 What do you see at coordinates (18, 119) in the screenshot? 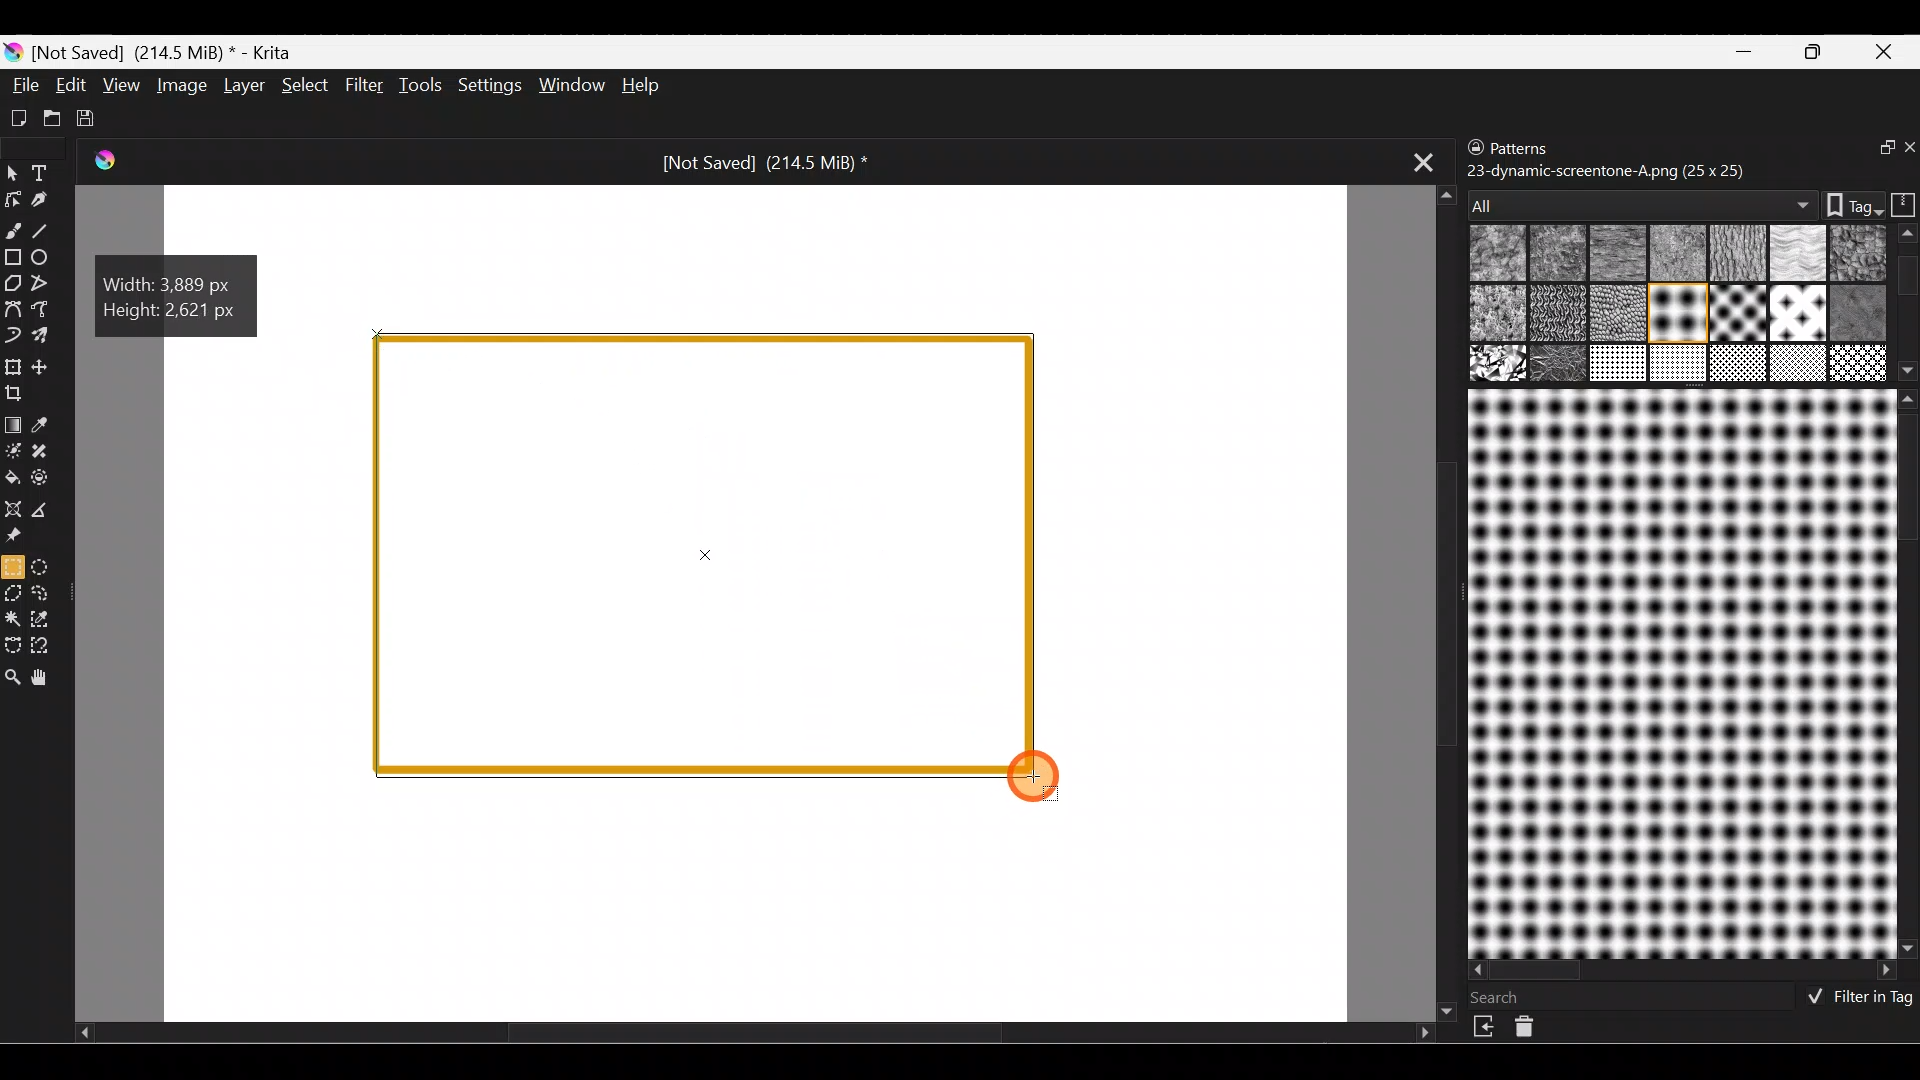
I see `Create new document` at bounding box center [18, 119].